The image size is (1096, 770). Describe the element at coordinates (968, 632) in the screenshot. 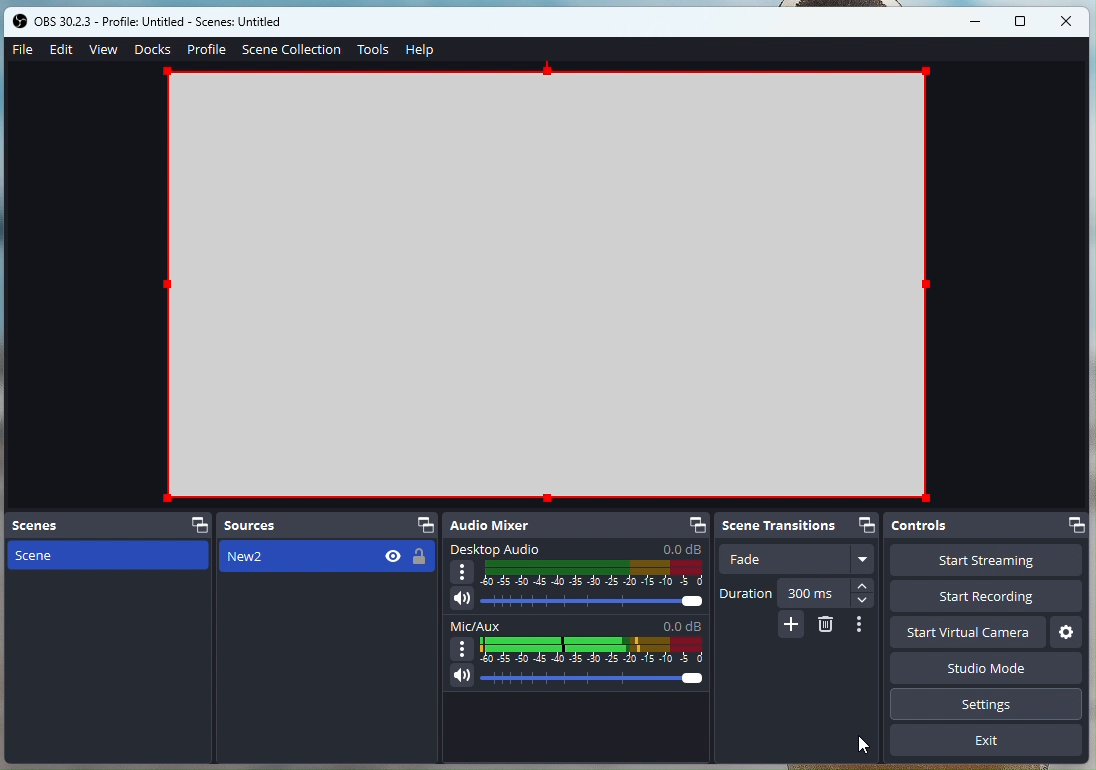

I see `Start virtual camera` at that location.